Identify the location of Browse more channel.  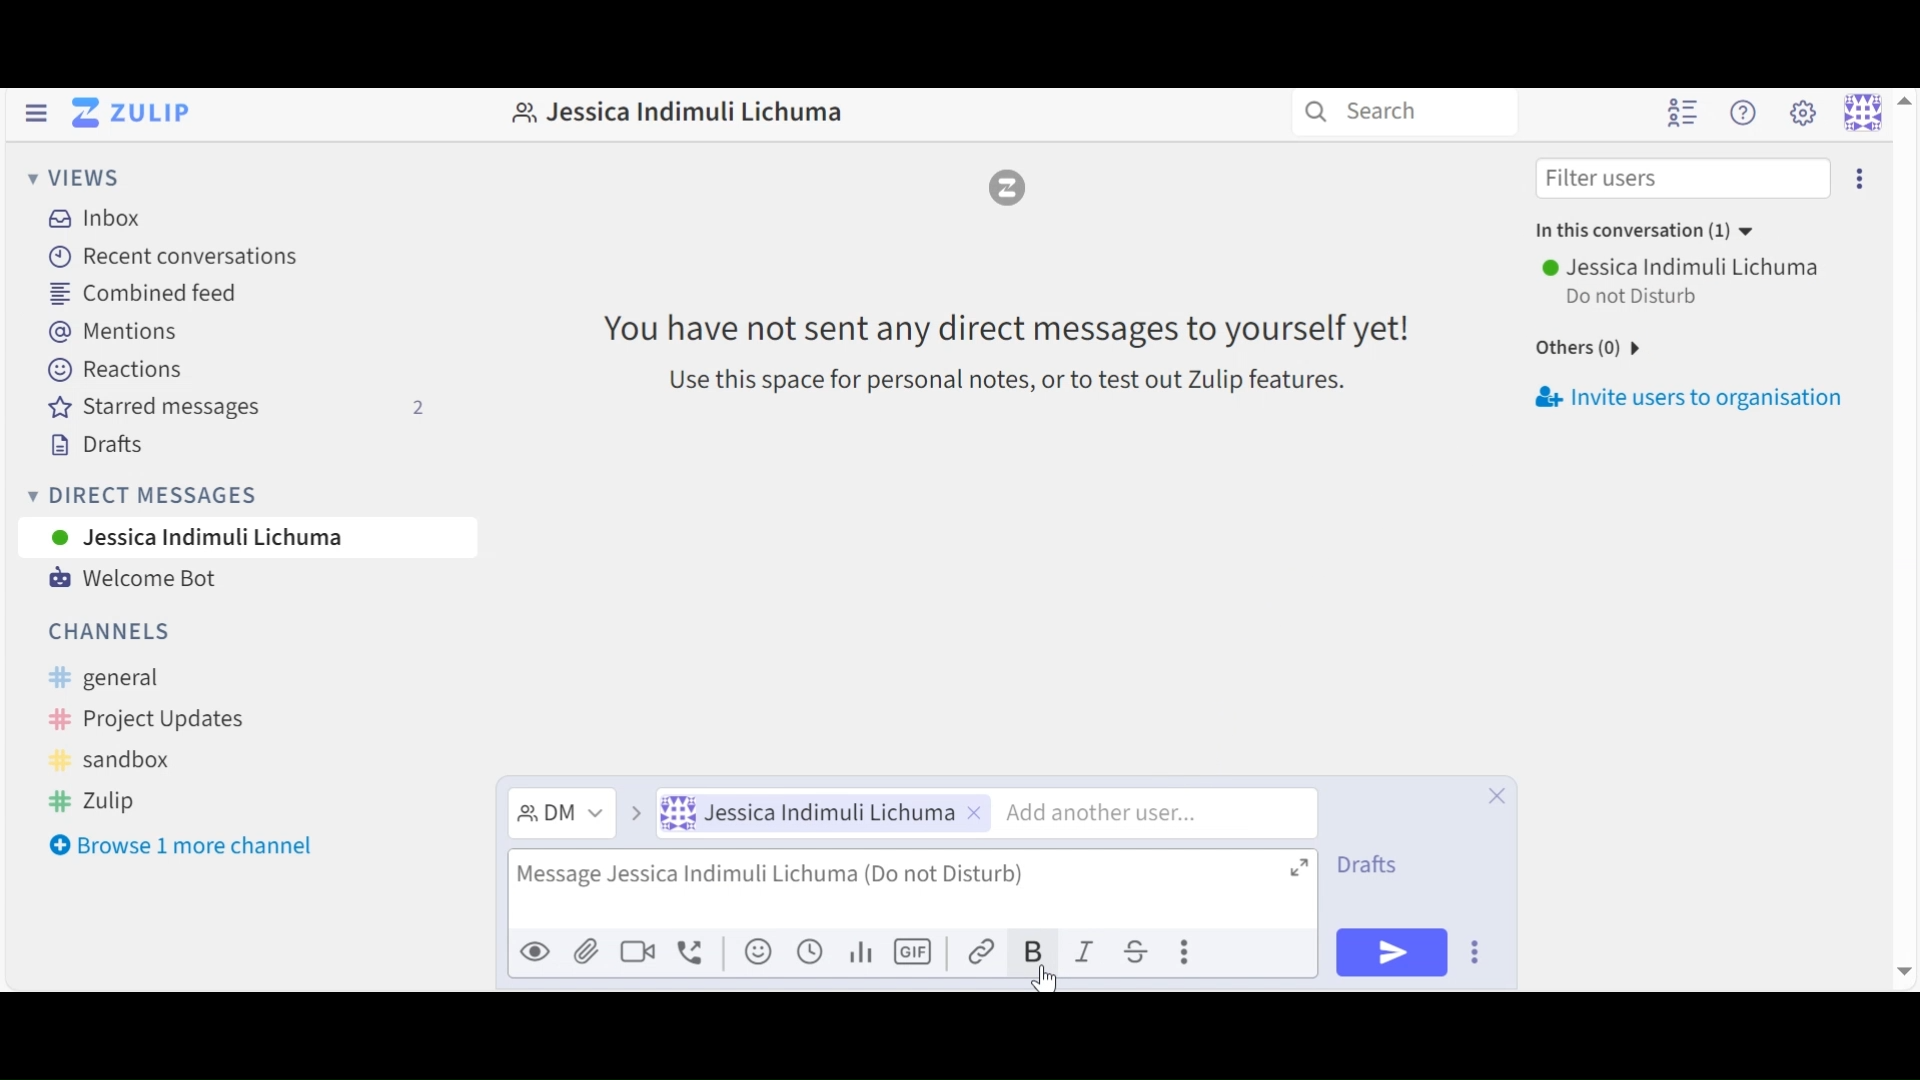
(181, 849).